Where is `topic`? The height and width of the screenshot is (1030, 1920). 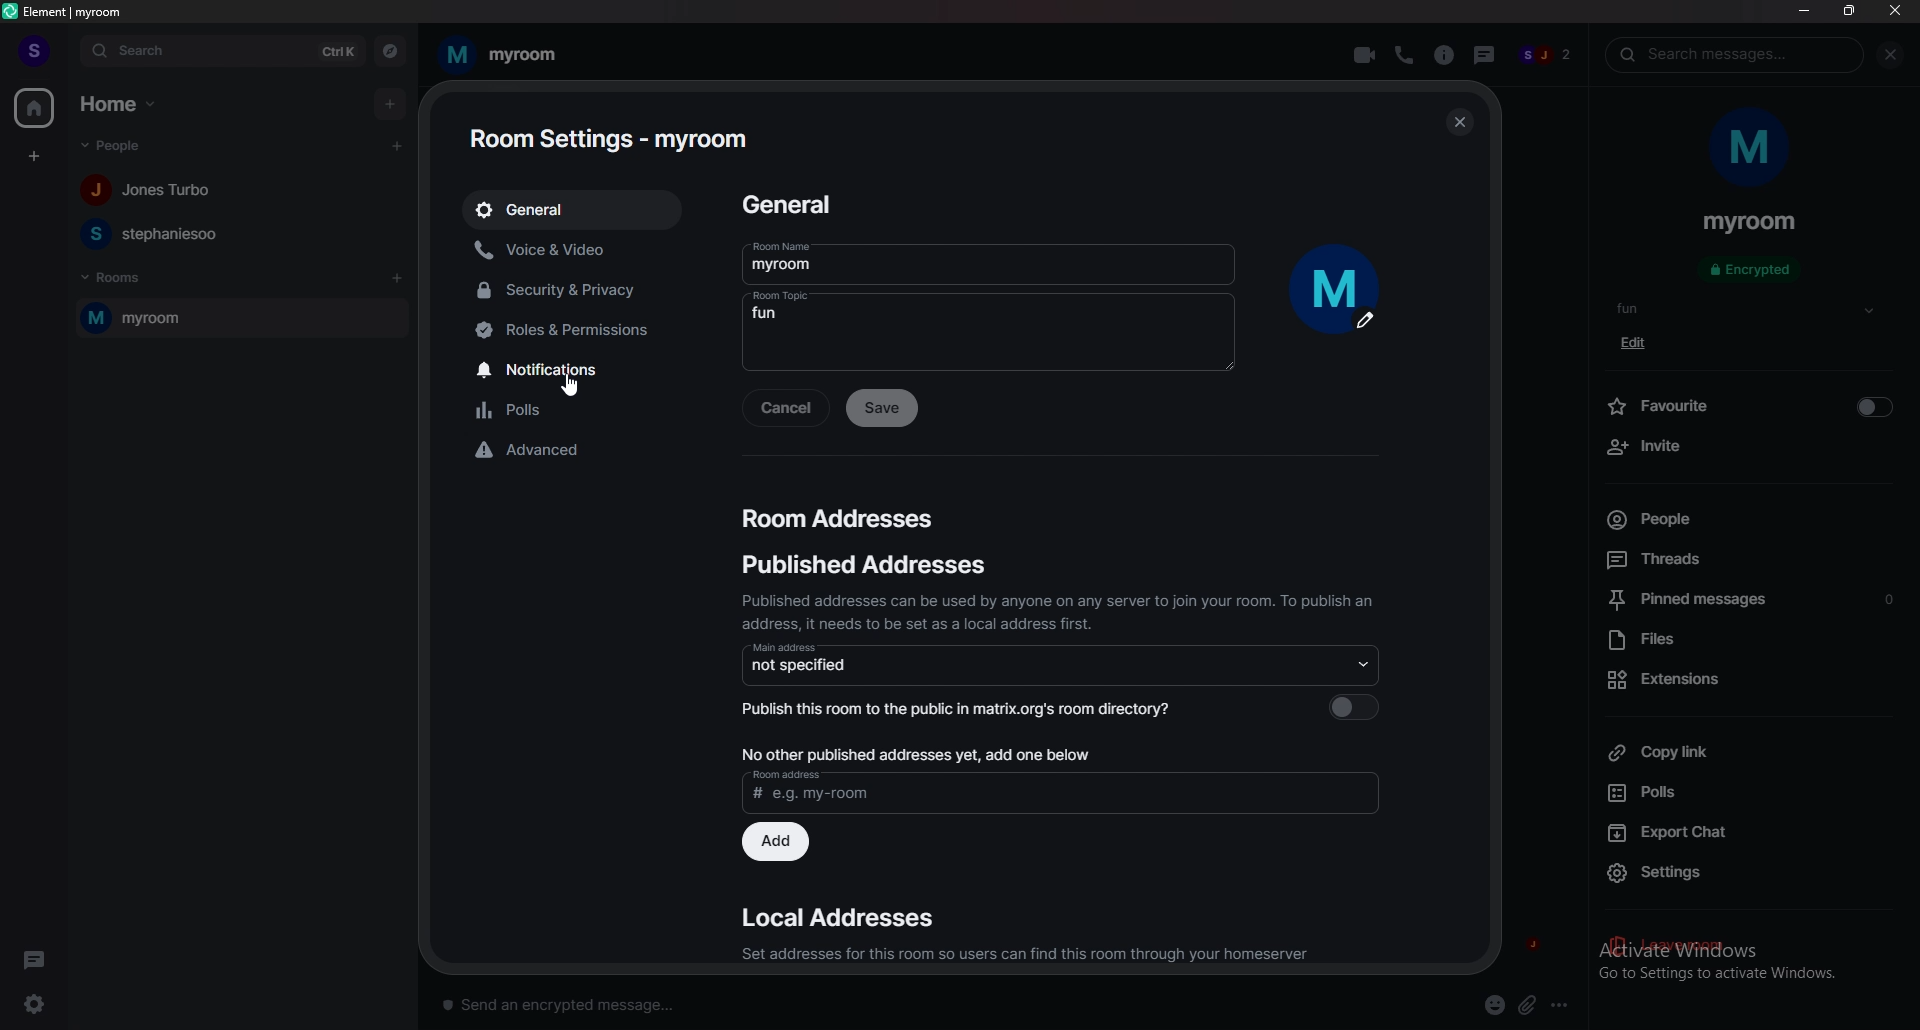 topic is located at coordinates (1643, 308).